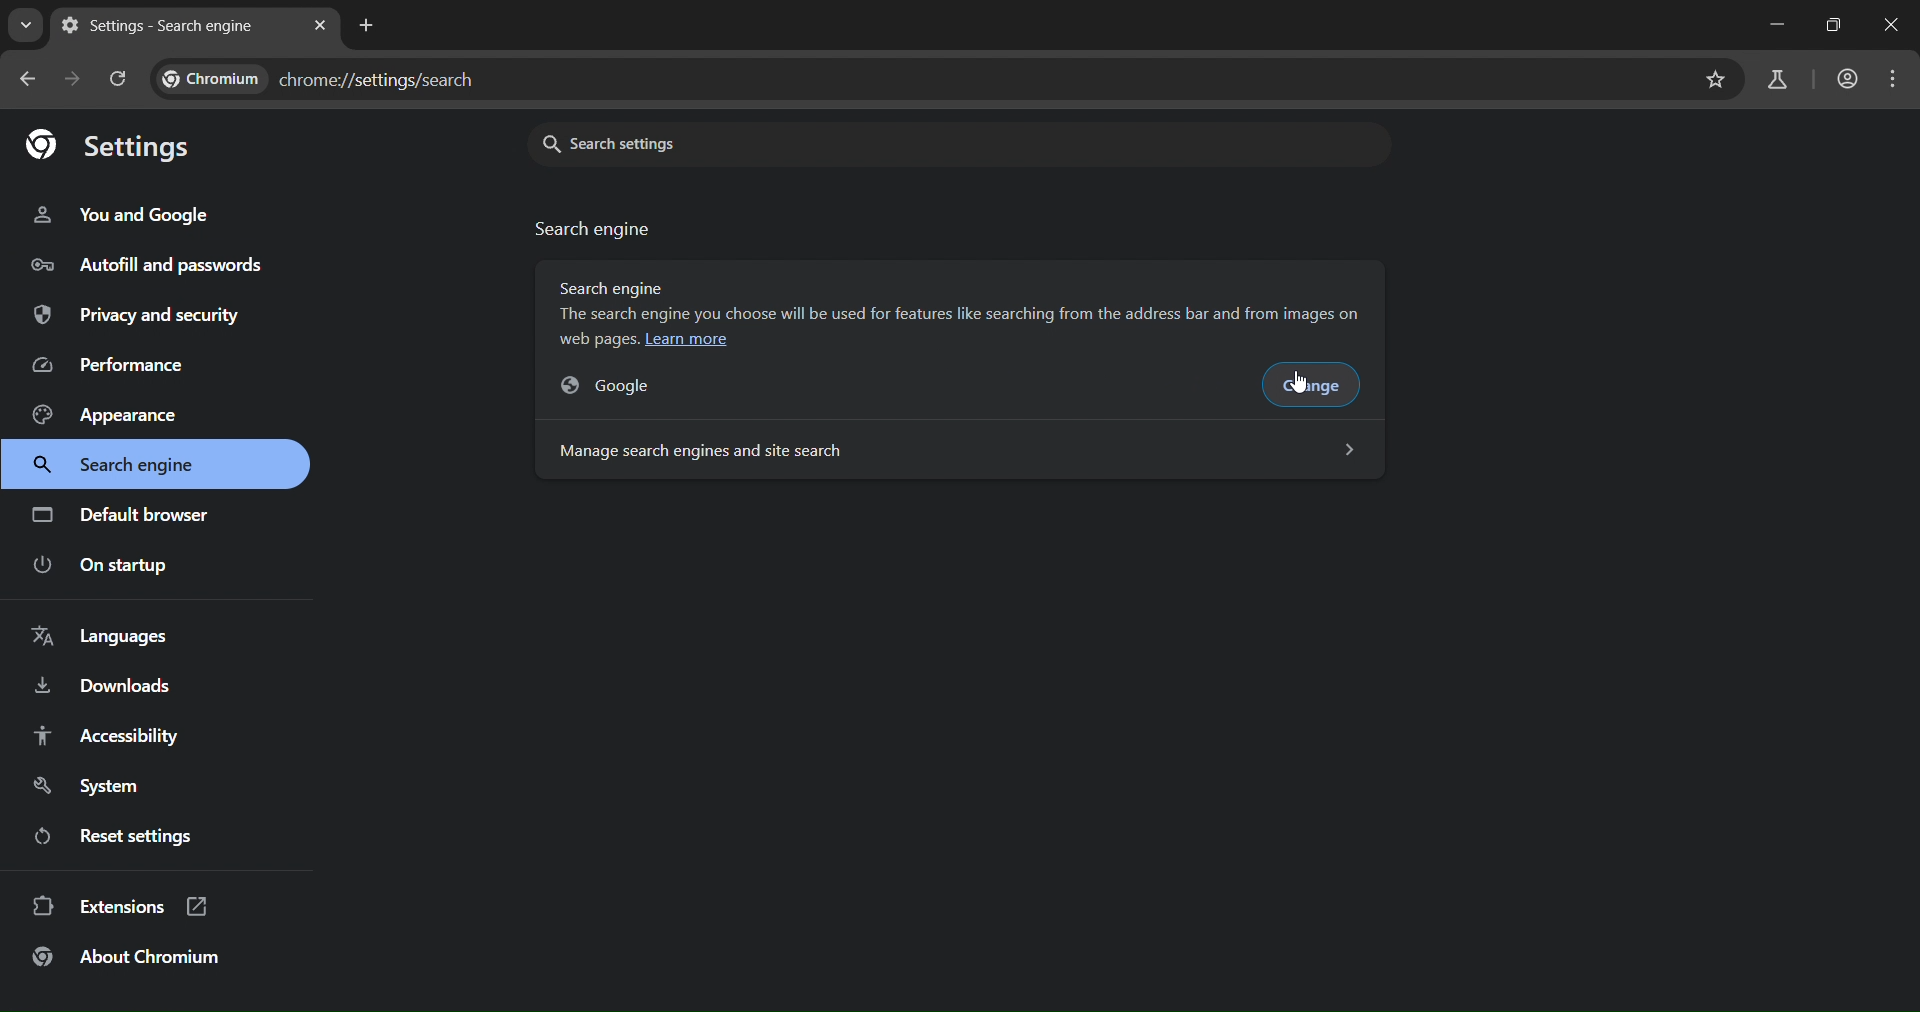  Describe the element at coordinates (108, 142) in the screenshot. I see `settings` at that location.